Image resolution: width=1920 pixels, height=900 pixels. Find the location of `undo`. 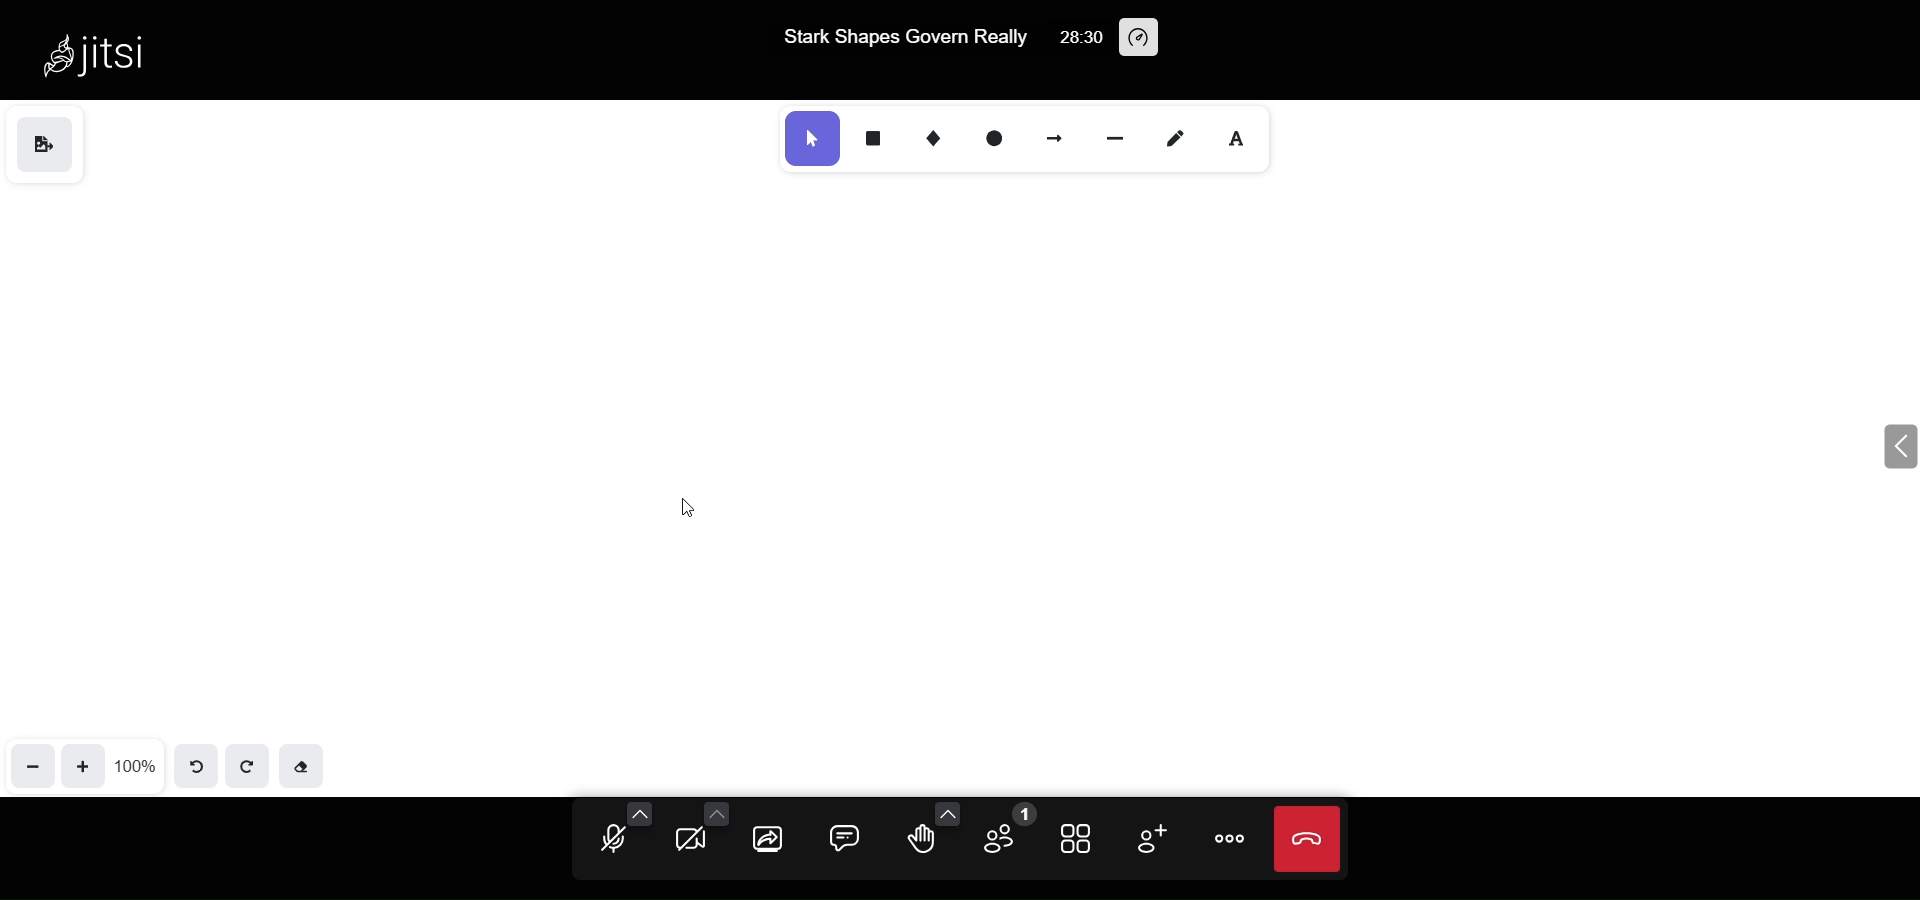

undo is located at coordinates (198, 765).